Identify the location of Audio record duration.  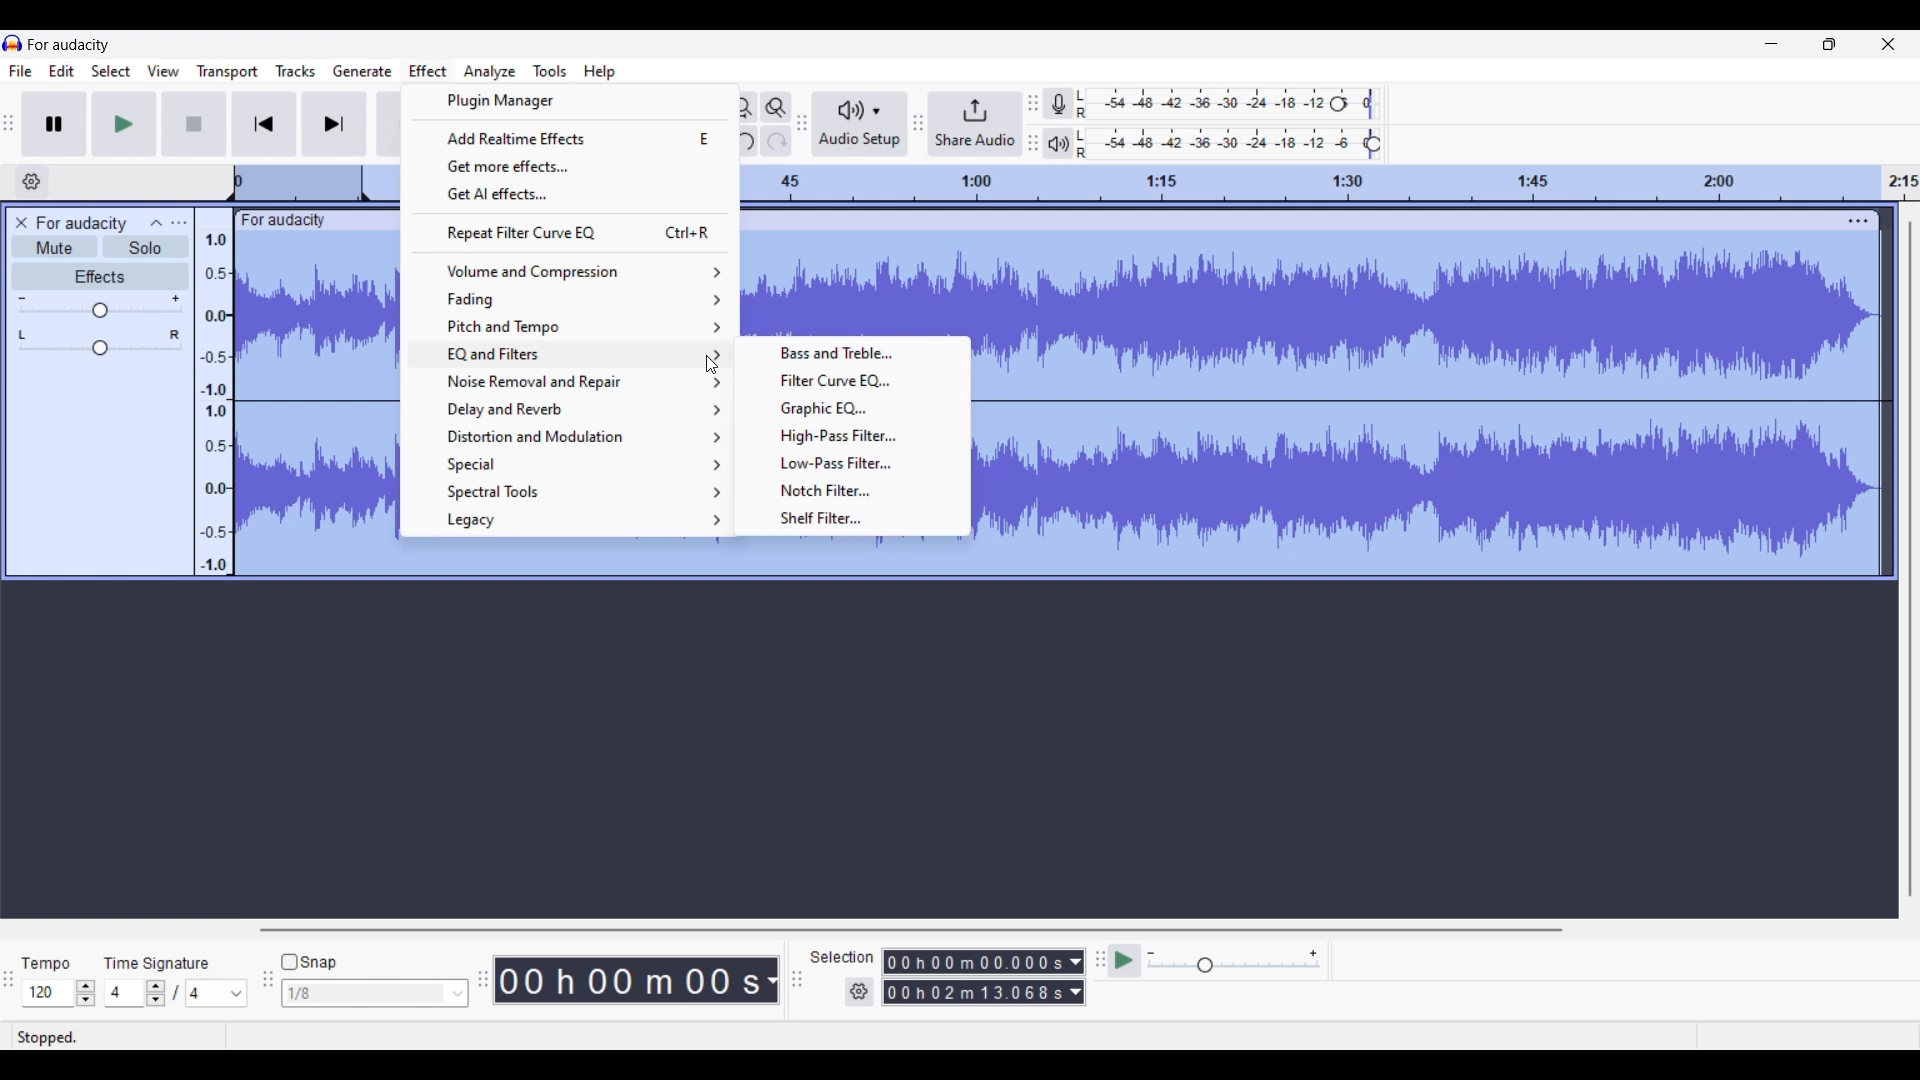
(772, 981).